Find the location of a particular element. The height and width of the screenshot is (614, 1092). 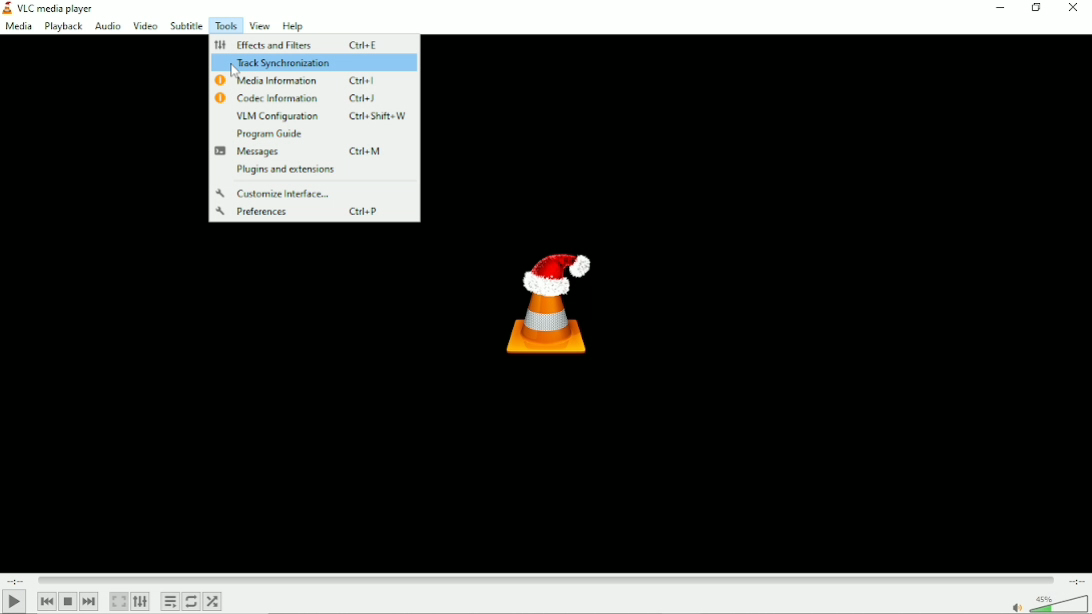

Toggle loop all, loop one and no loop is located at coordinates (192, 602).